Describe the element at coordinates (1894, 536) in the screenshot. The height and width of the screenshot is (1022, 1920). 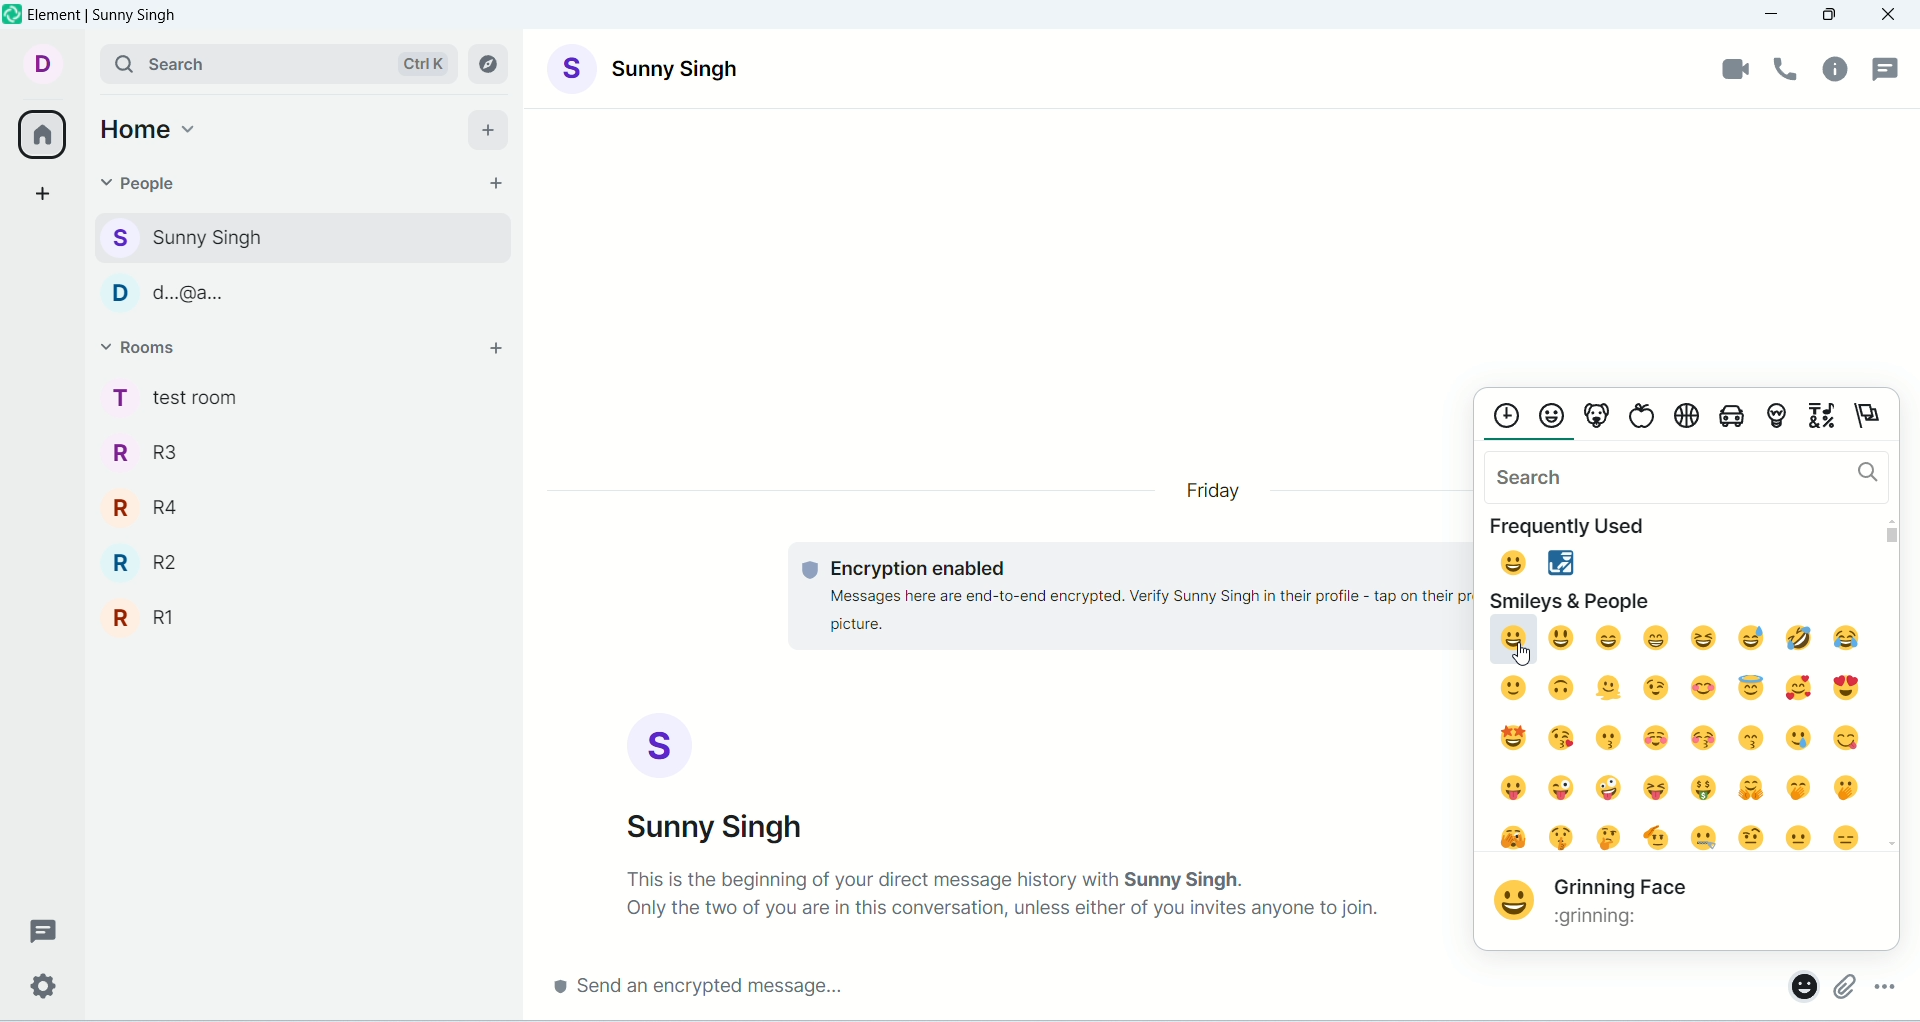
I see `scrollbar` at that location.